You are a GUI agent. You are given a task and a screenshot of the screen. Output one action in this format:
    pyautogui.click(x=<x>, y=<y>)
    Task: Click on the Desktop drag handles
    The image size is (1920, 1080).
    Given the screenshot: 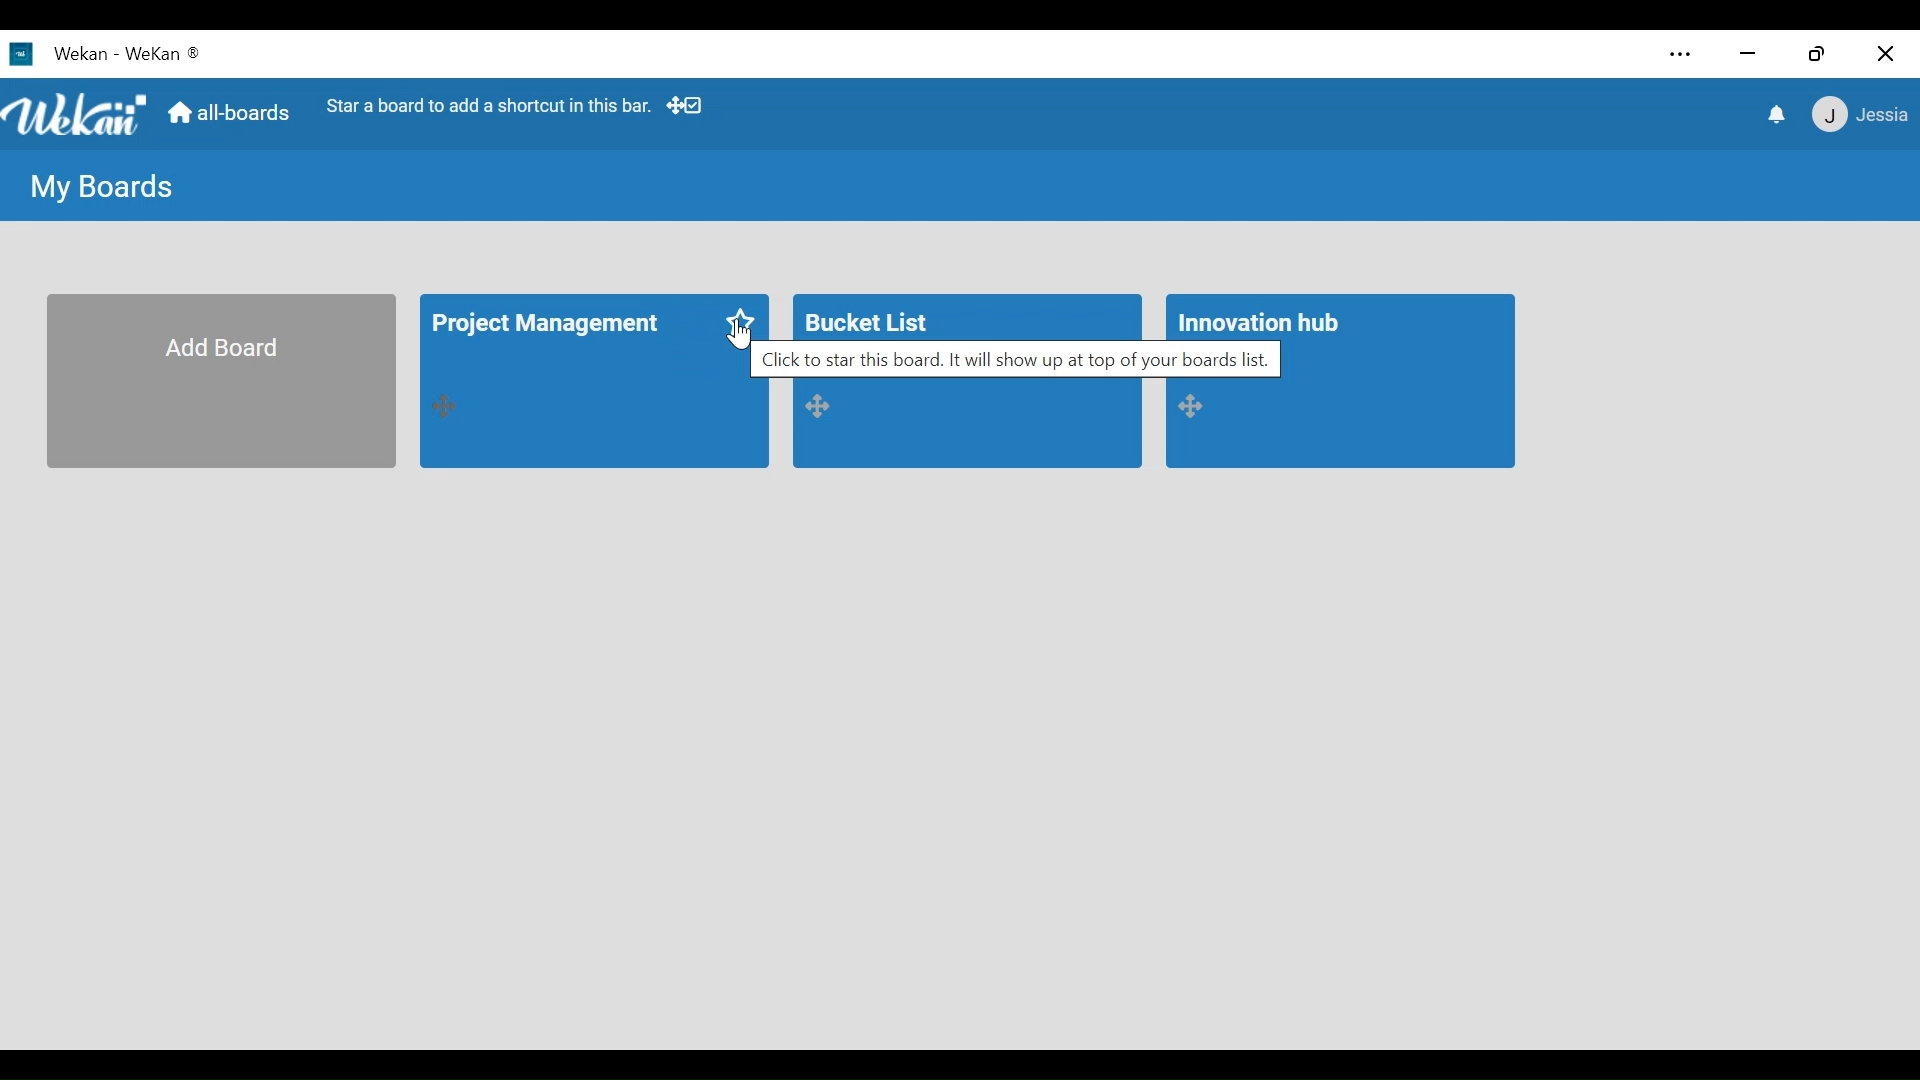 What is the action you would take?
    pyautogui.click(x=825, y=407)
    